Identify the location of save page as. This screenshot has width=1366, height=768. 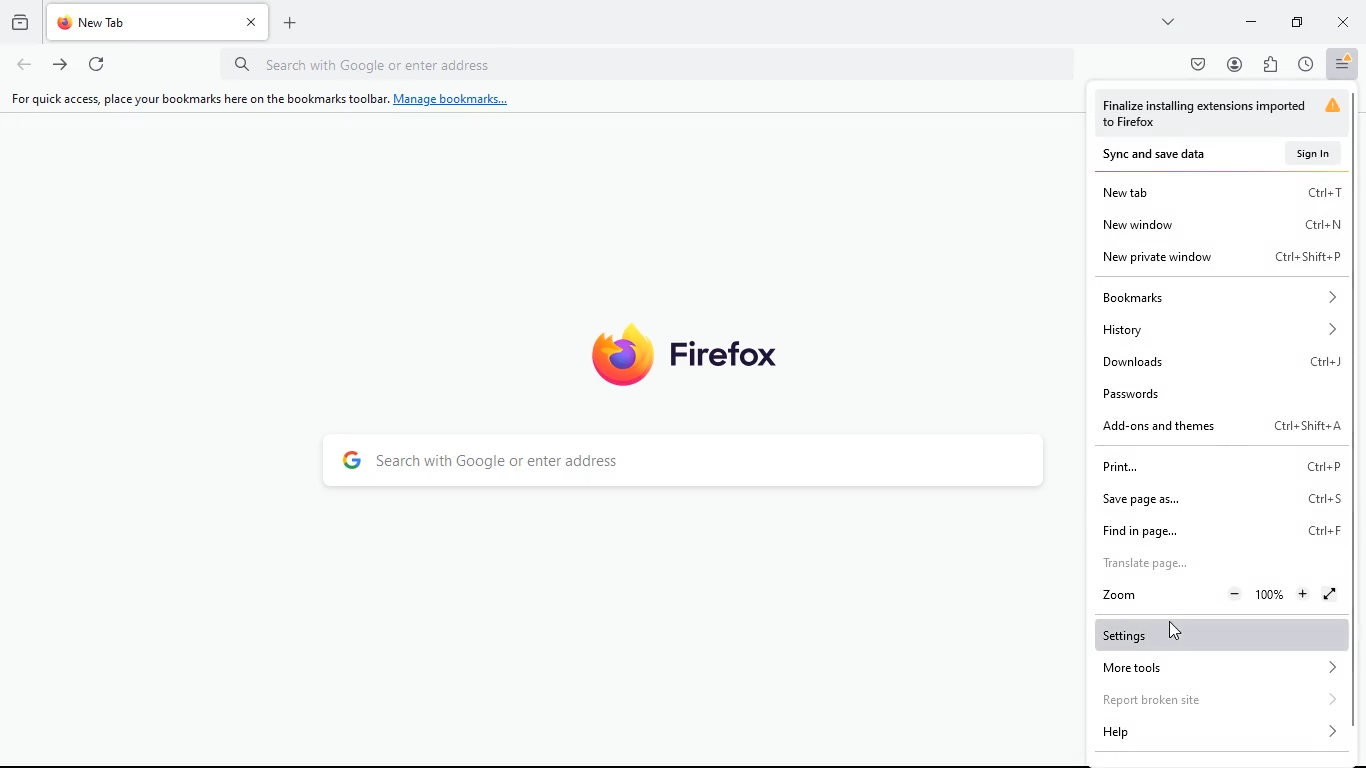
(1217, 498).